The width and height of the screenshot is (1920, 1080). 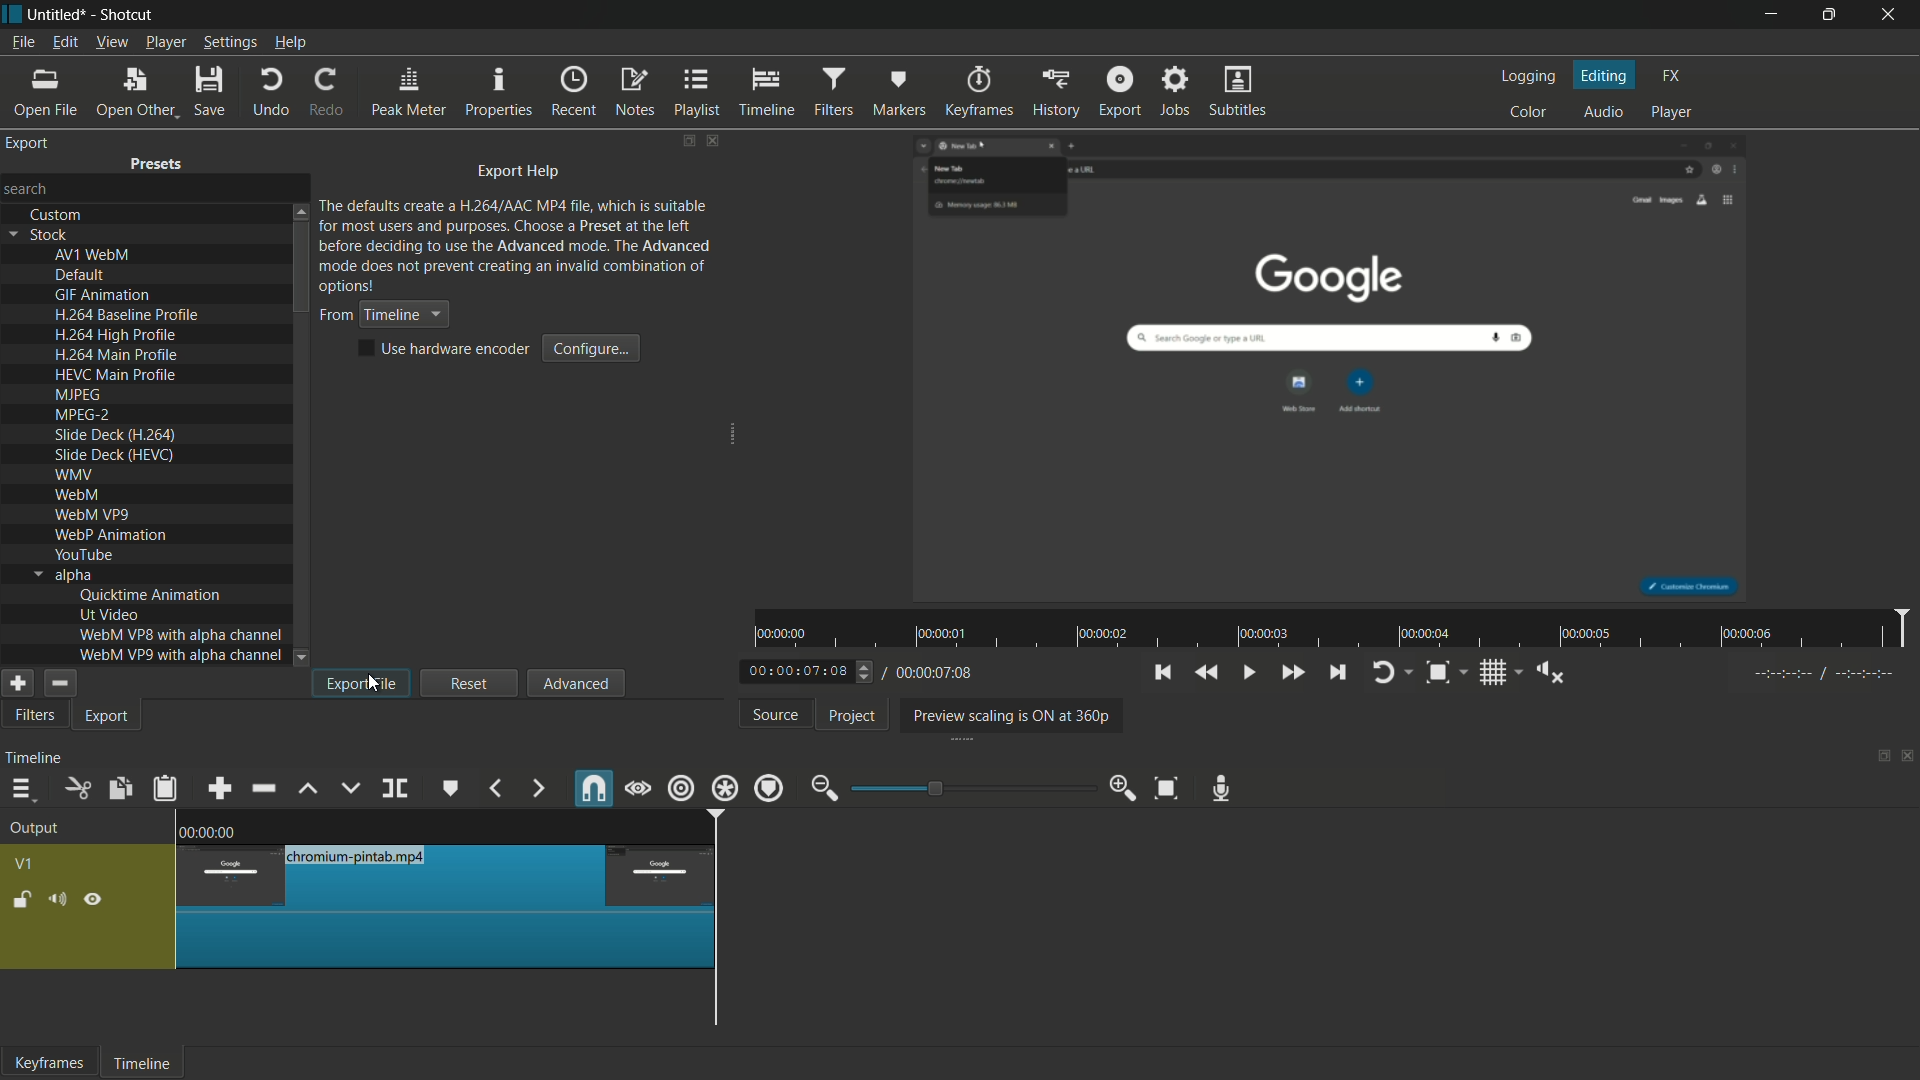 I want to click on adjustment bar, so click(x=974, y=788).